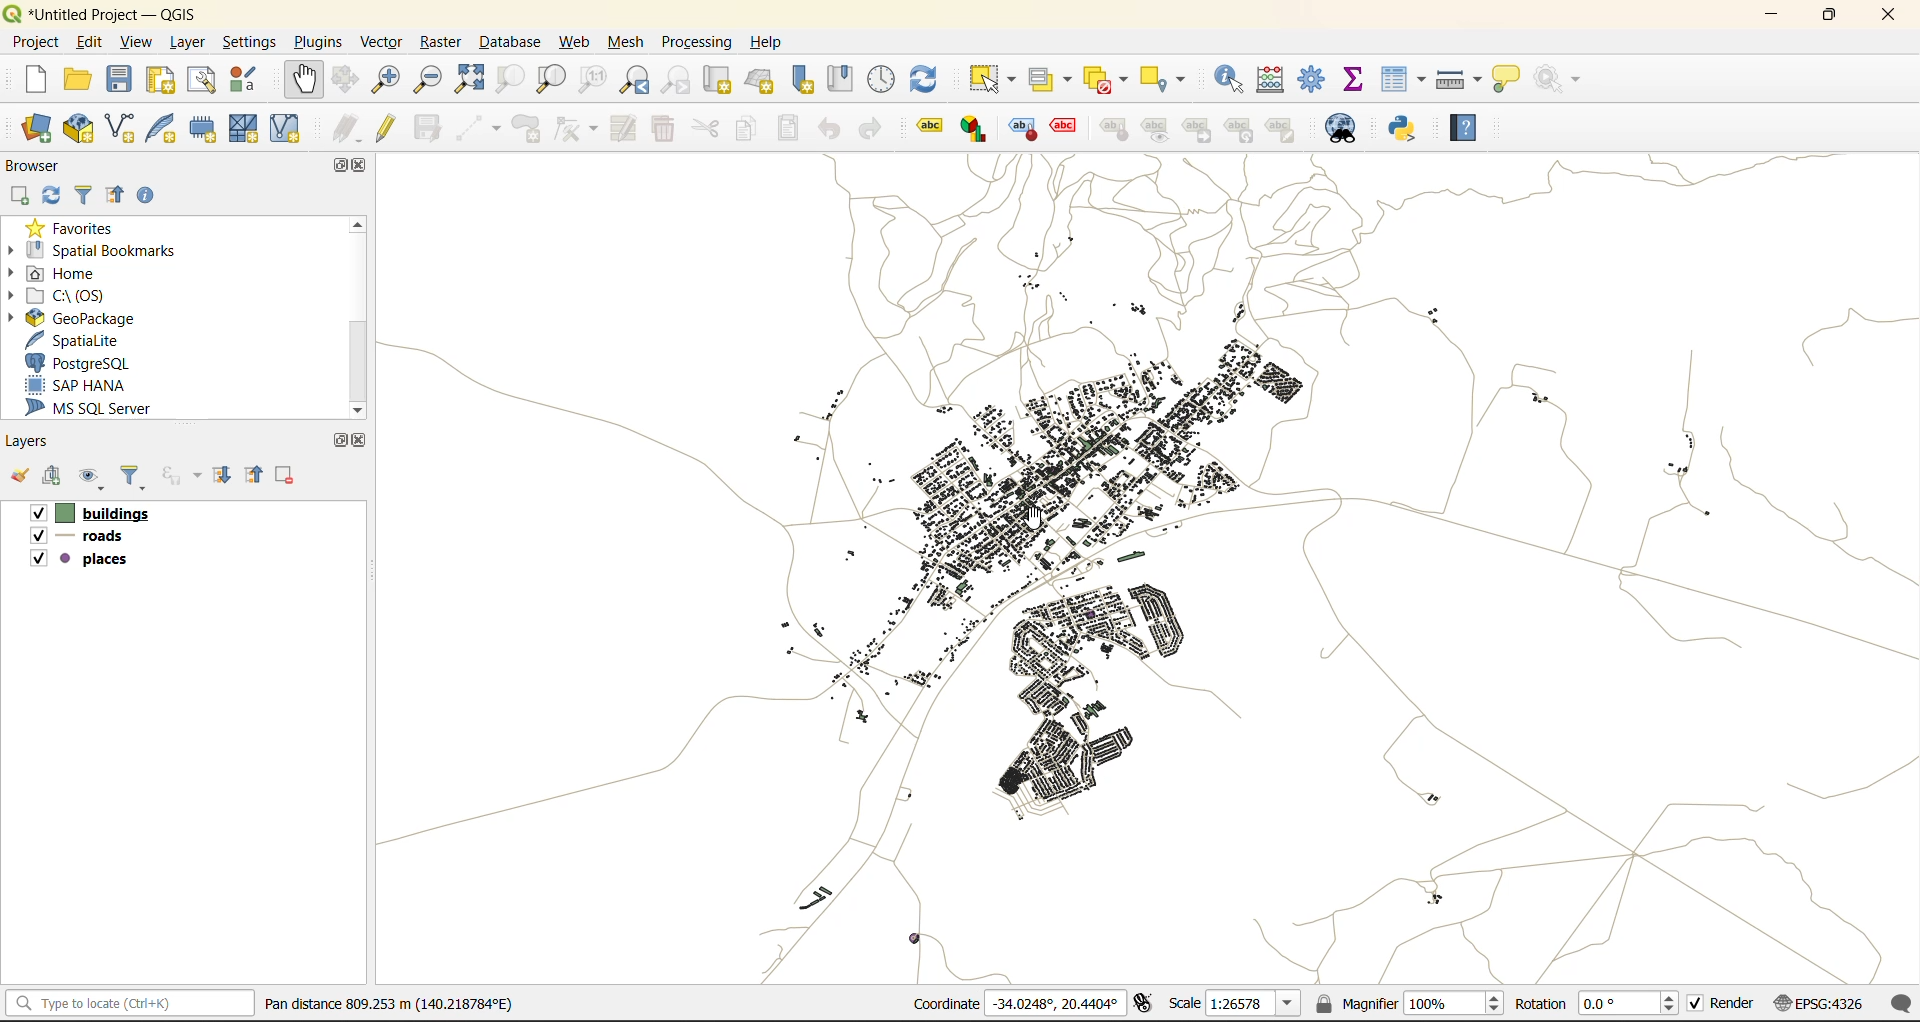 The height and width of the screenshot is (1022, 1920). Describe the element at coordinates (36, 162) in the screenshot. I see `browser` at that location.